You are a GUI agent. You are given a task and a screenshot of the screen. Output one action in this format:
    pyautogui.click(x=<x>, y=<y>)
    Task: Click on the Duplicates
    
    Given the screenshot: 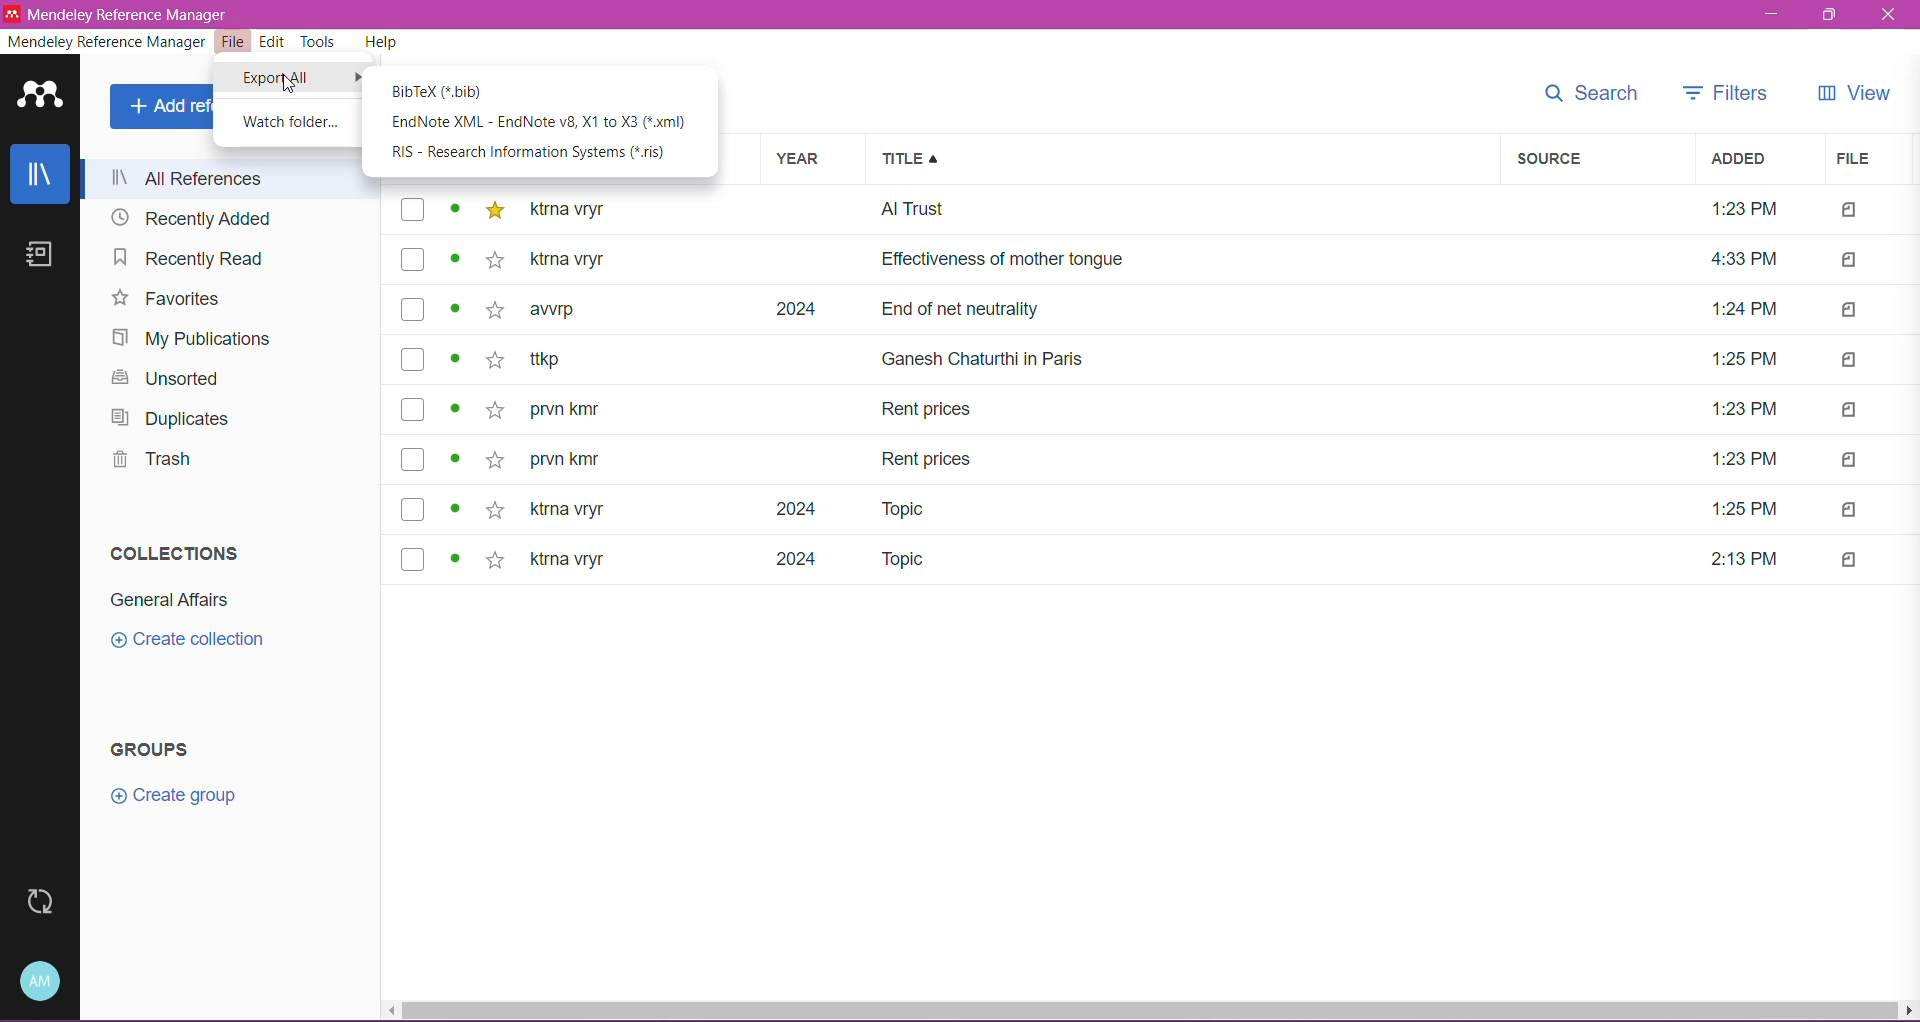 What is the action you would take?
    pyautogui.click(x=174, y=420)
    